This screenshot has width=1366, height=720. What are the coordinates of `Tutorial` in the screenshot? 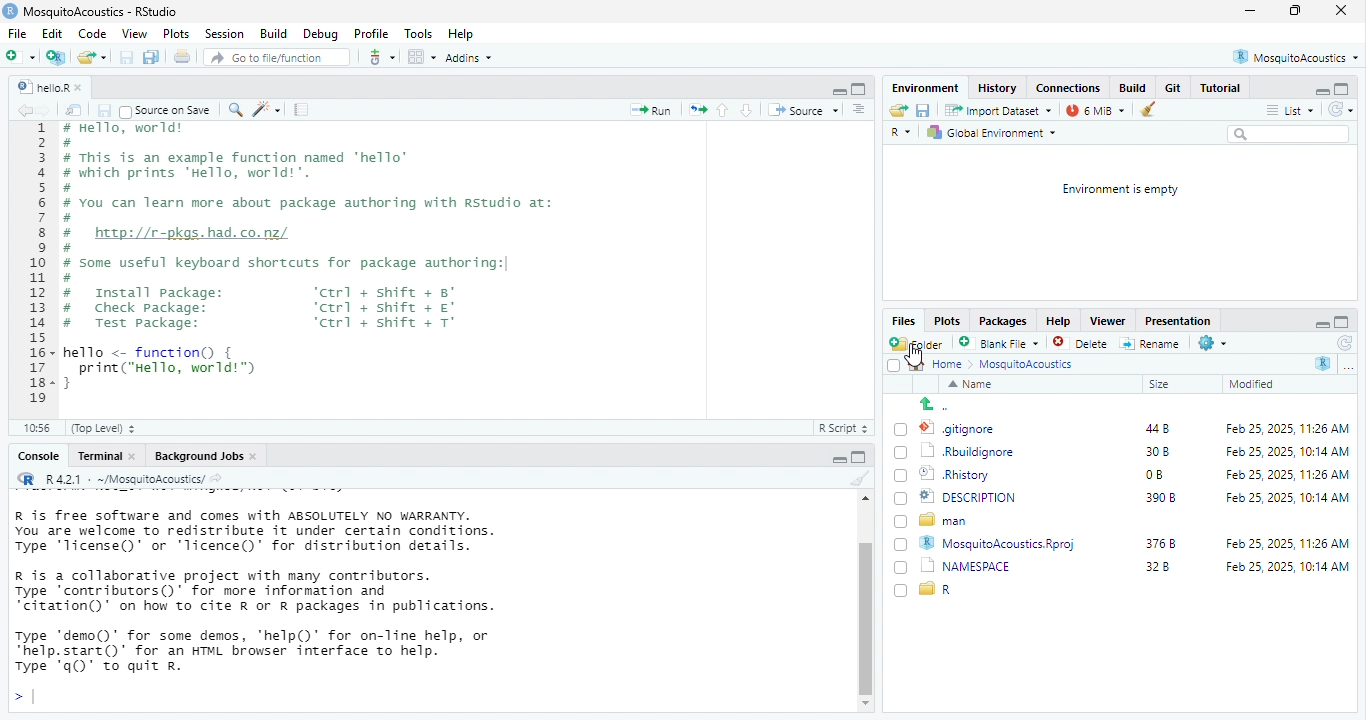 It's located at (1225, 88).